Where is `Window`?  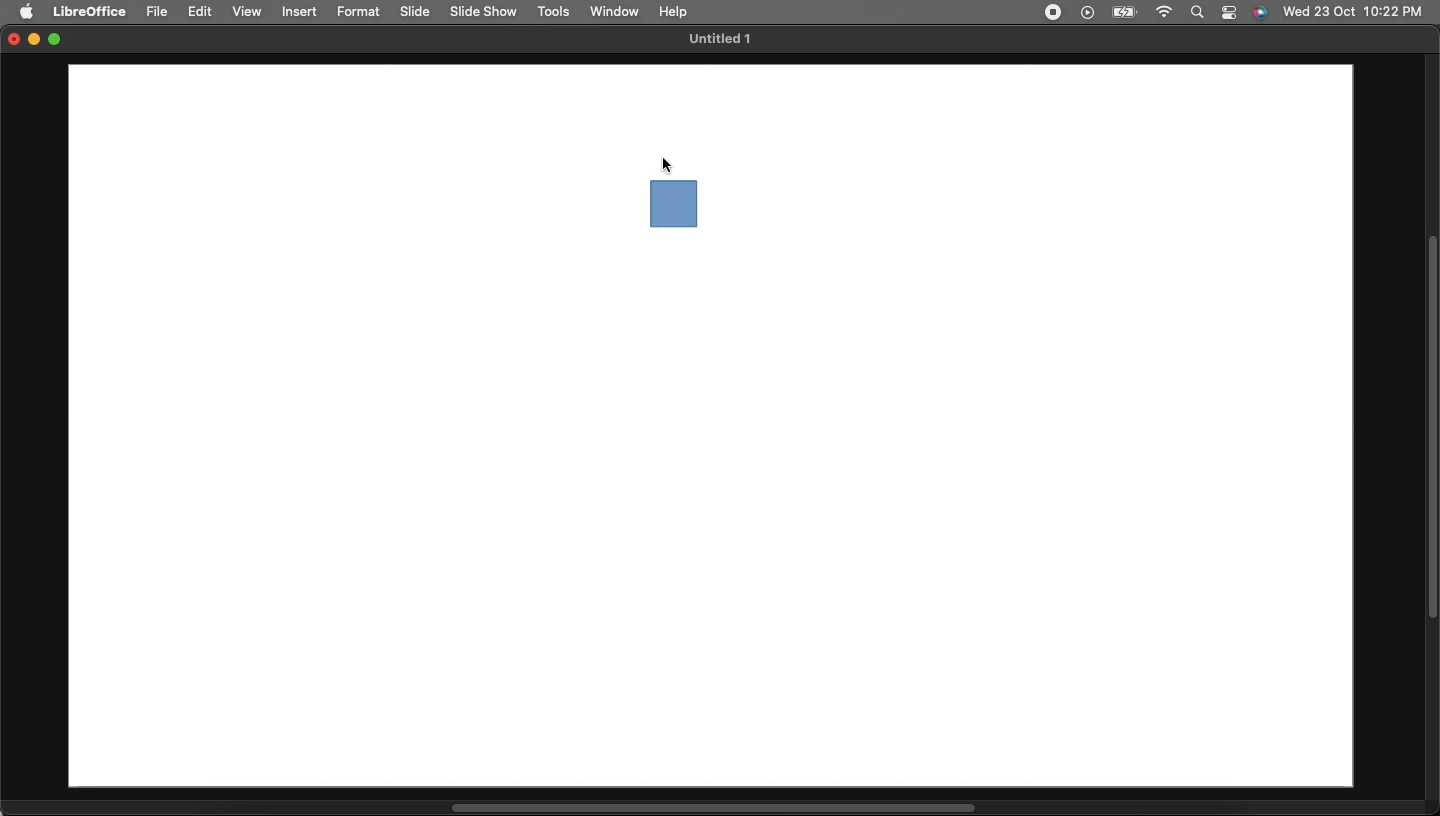 Window is located at coordinates (616, 11).